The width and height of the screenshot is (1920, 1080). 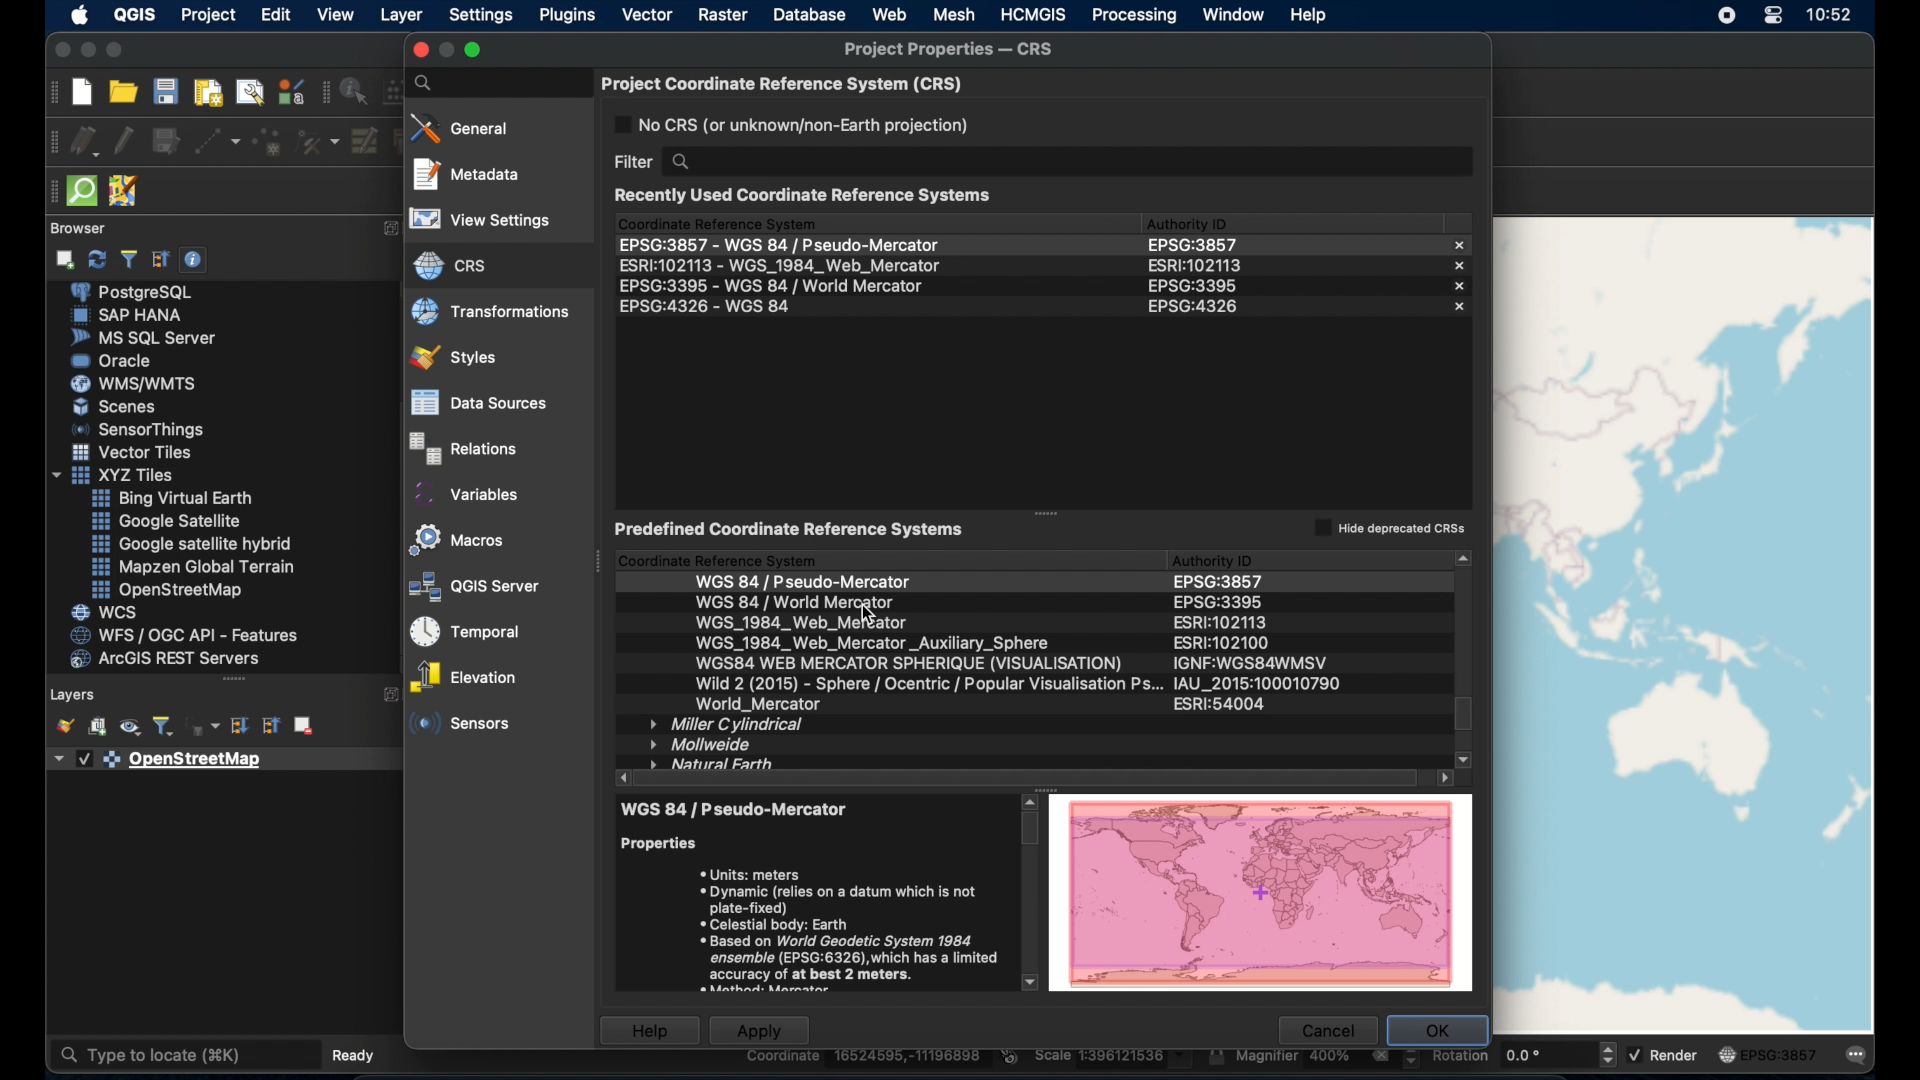 What do you see at coordinates (469, 175) in the screenshot?
I see `metadata` at bounding box center [469, 175].